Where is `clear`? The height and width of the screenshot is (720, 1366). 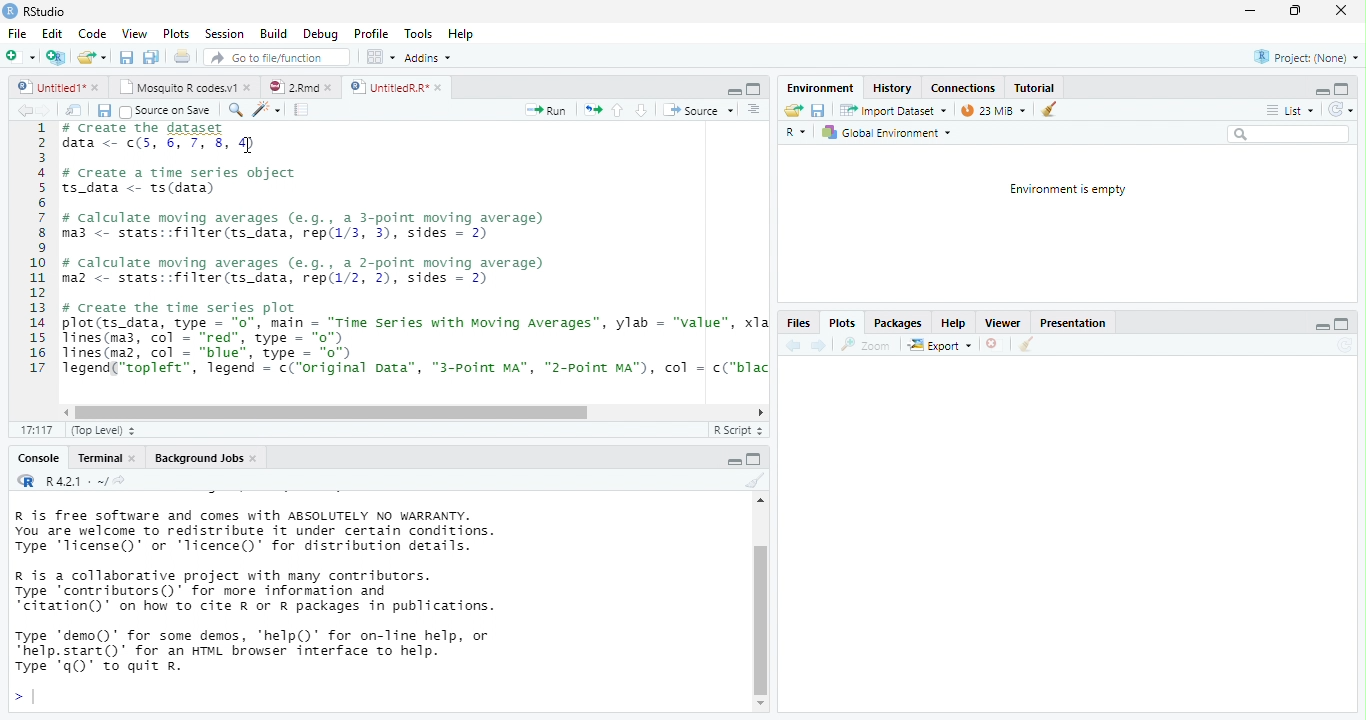 clear is located at coordinates (753, 481).